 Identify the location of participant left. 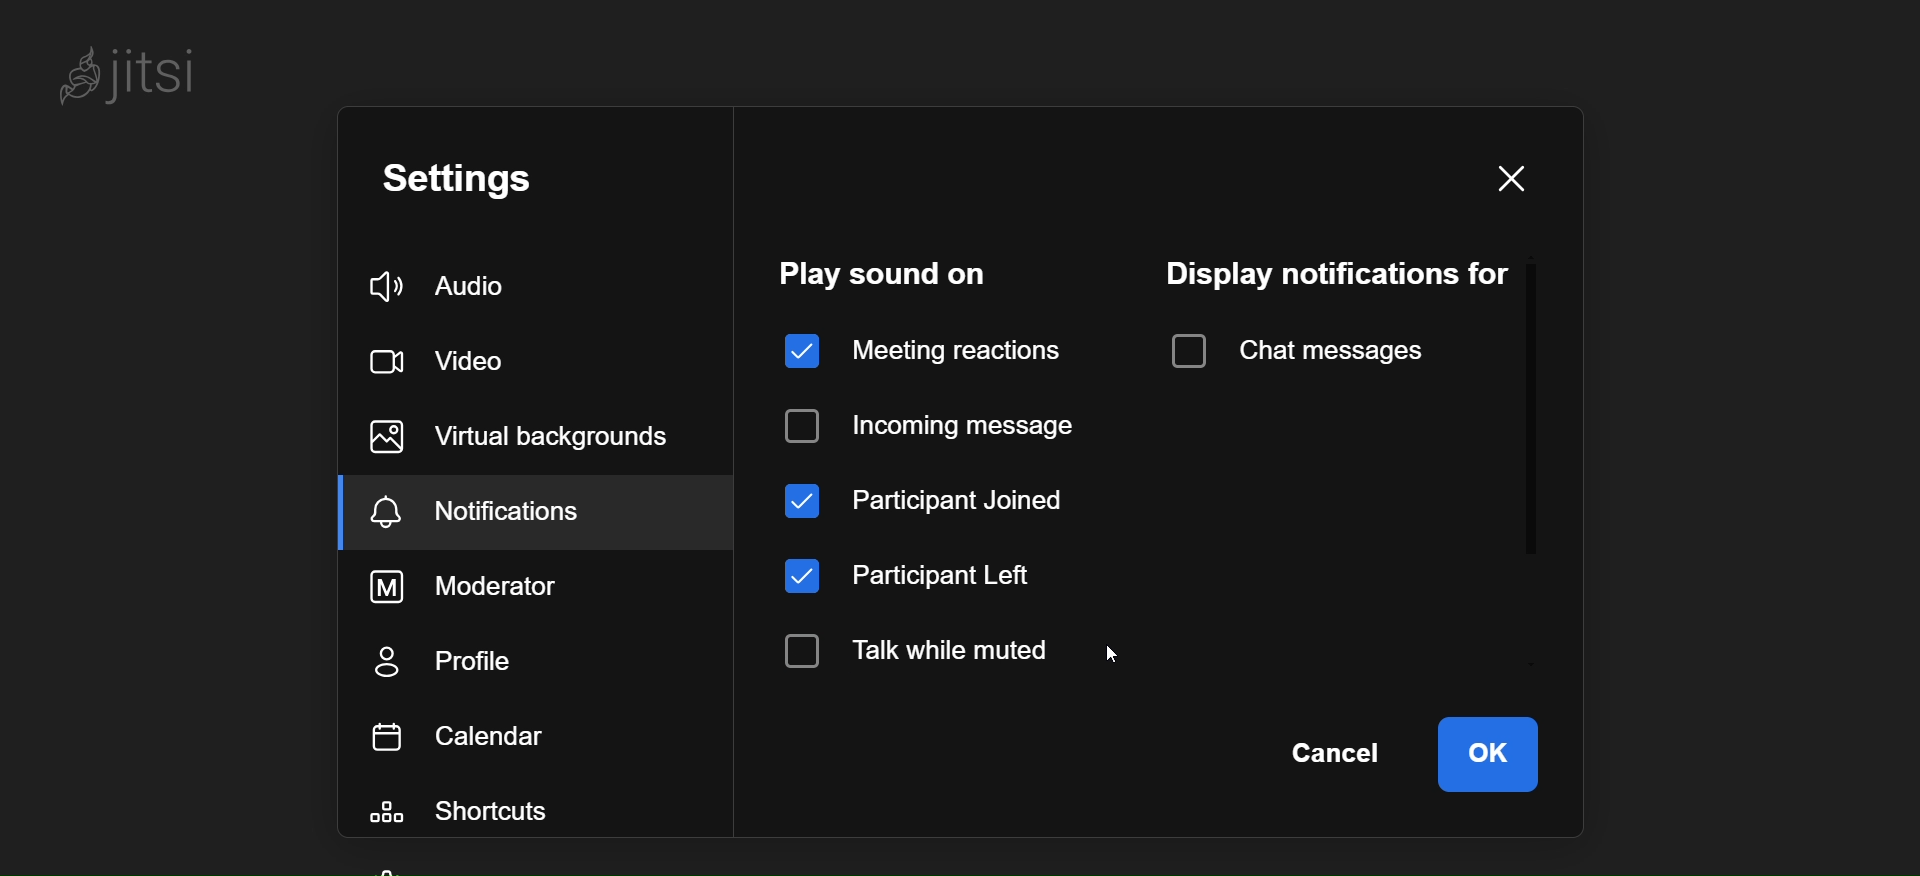
(924, 578).